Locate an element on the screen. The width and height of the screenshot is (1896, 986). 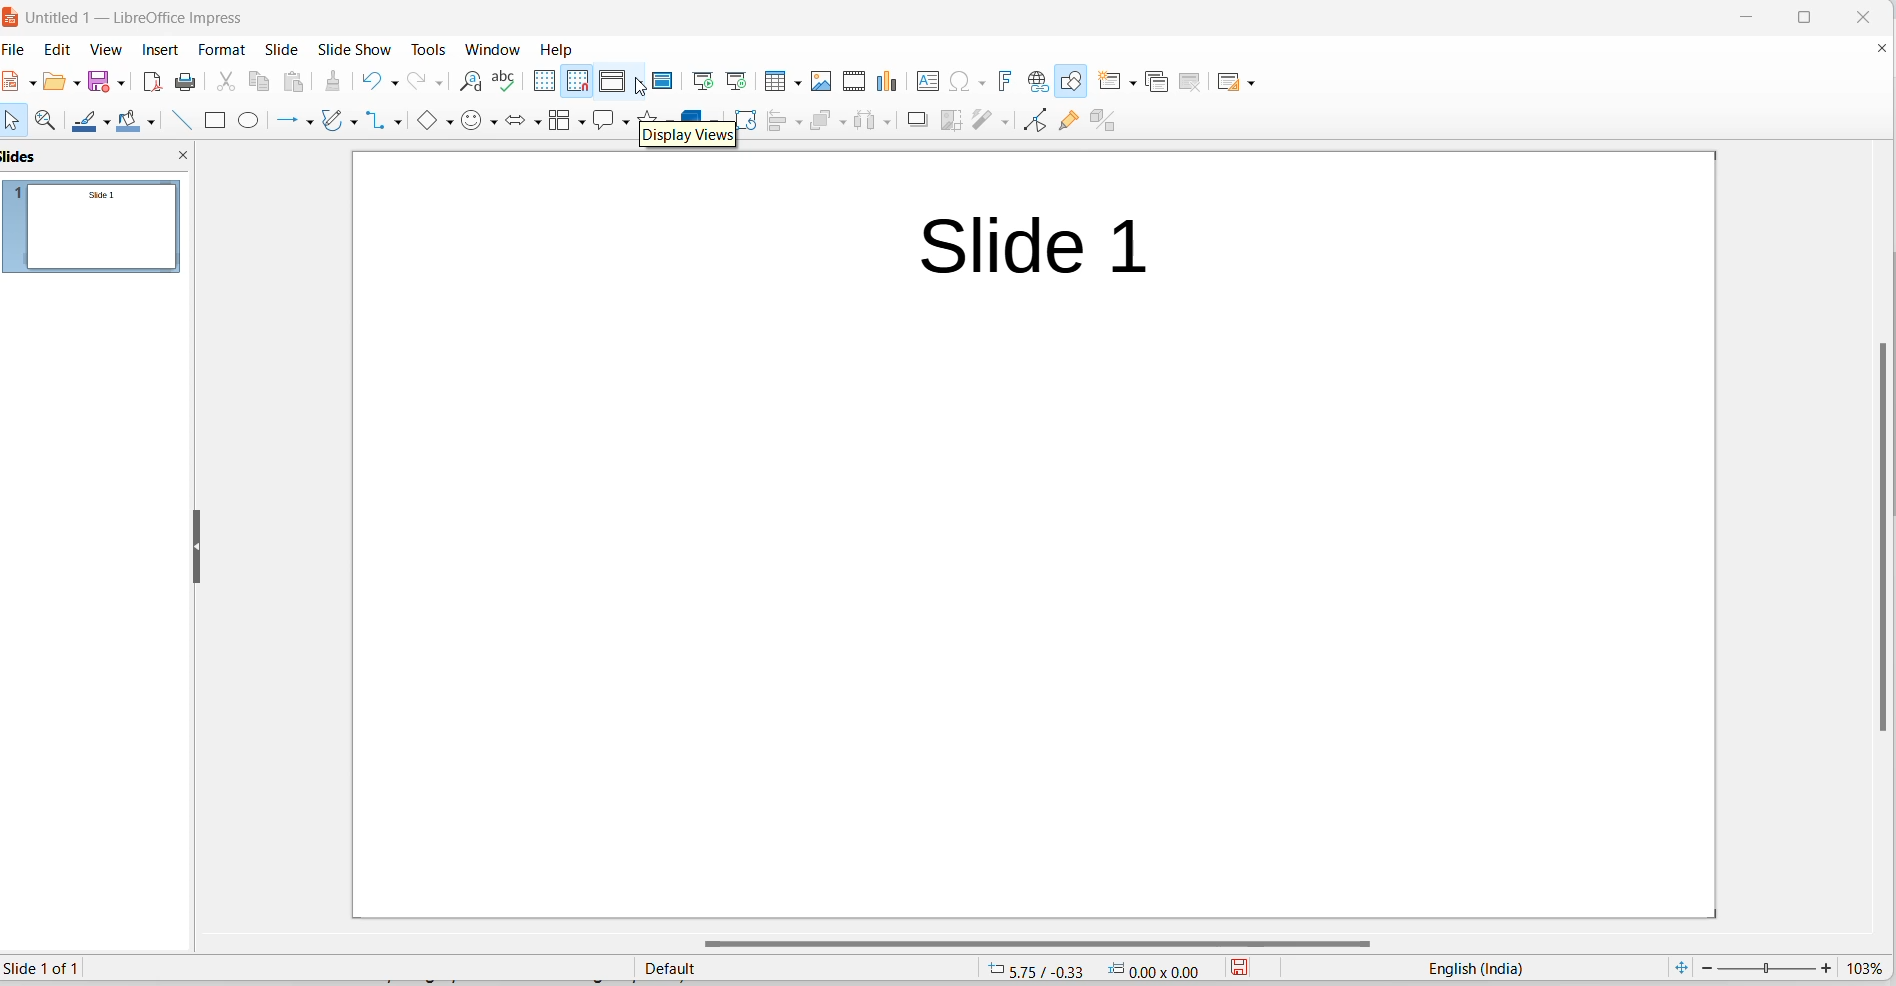
paste  is located at coordinates (298, 82).